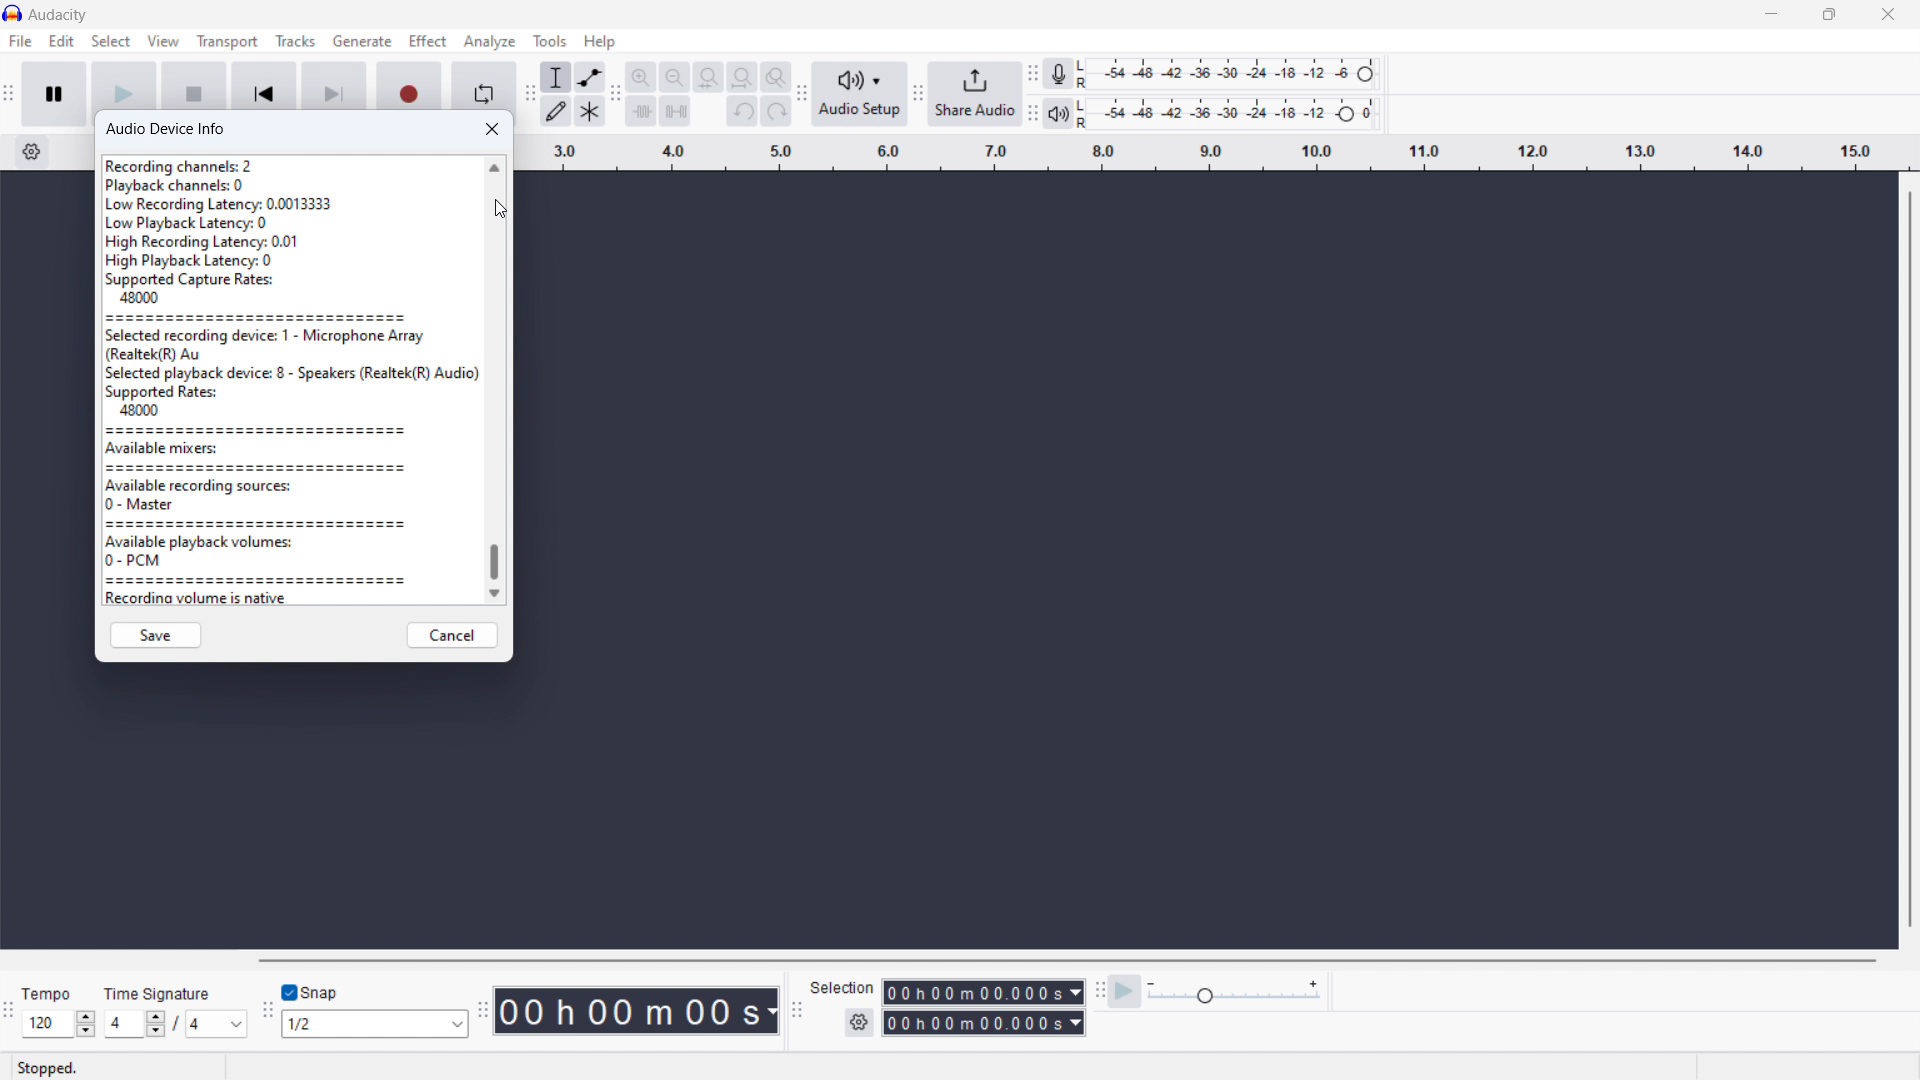  Describe the element at coordinates (1766, 15) in the screenshot. I see `minimize` at that location.